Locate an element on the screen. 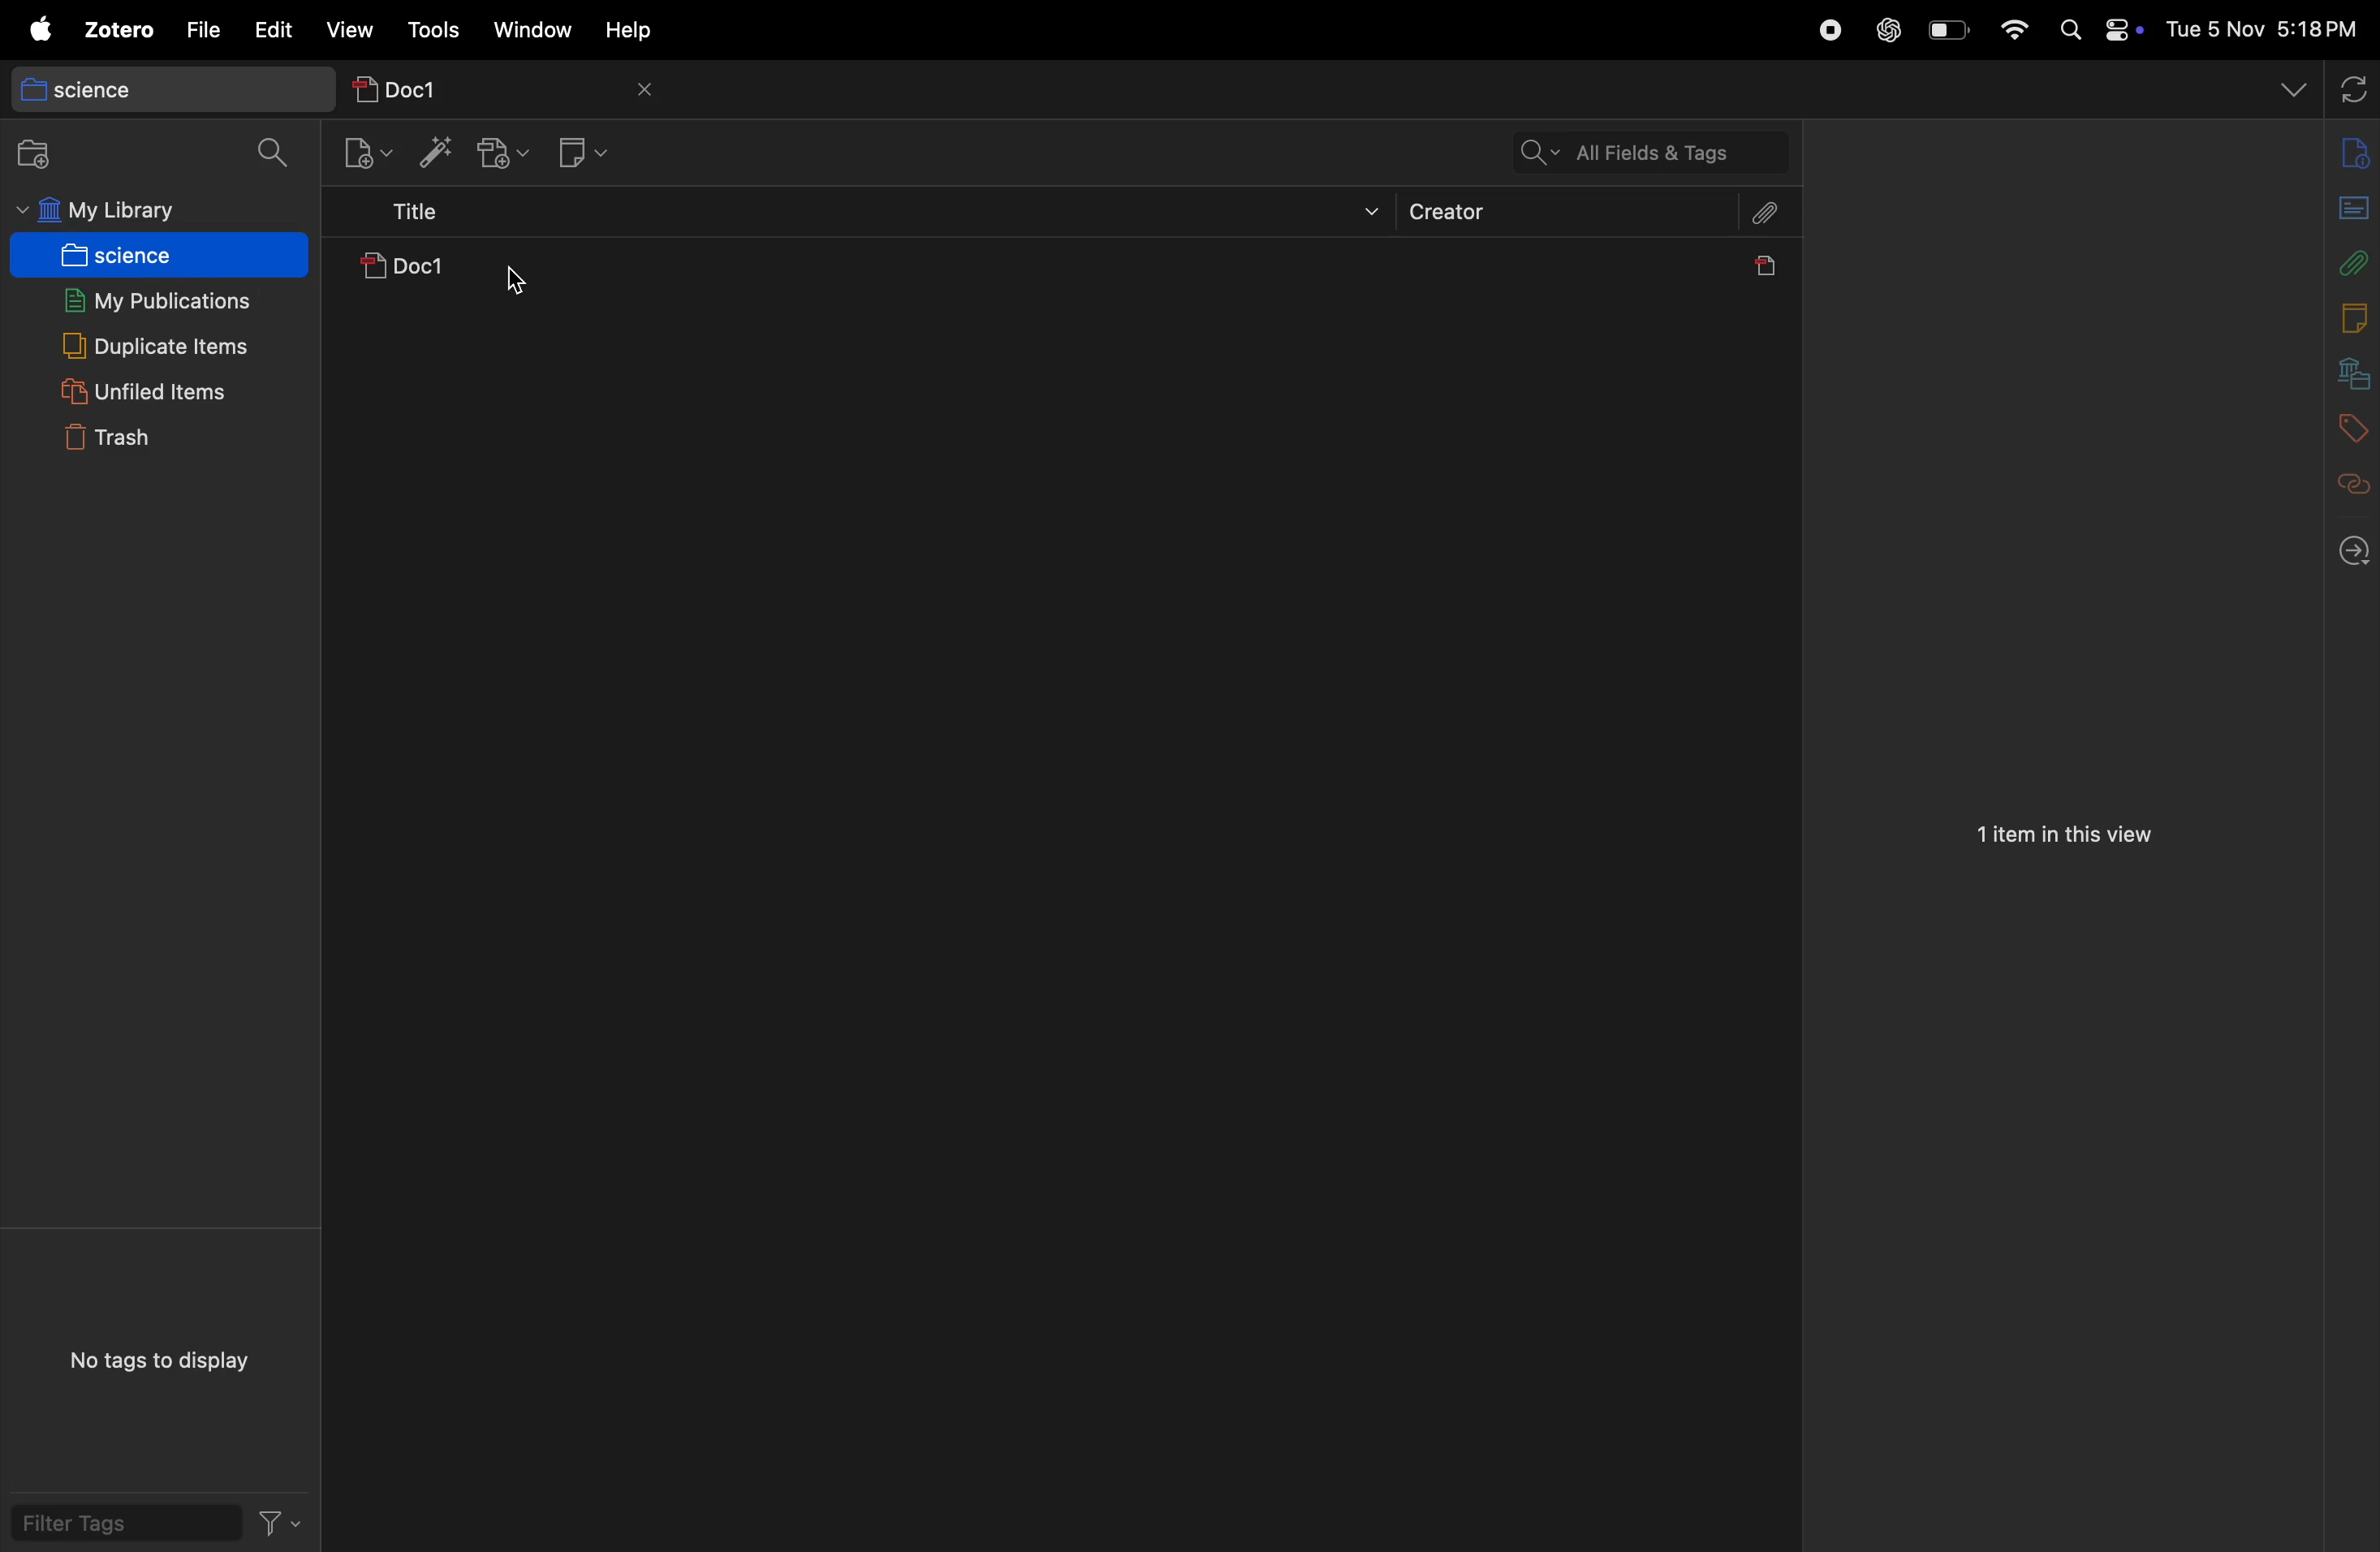 The width and height of the screenshot is (2380, 1552). new note is located at coordinates (584, 151).